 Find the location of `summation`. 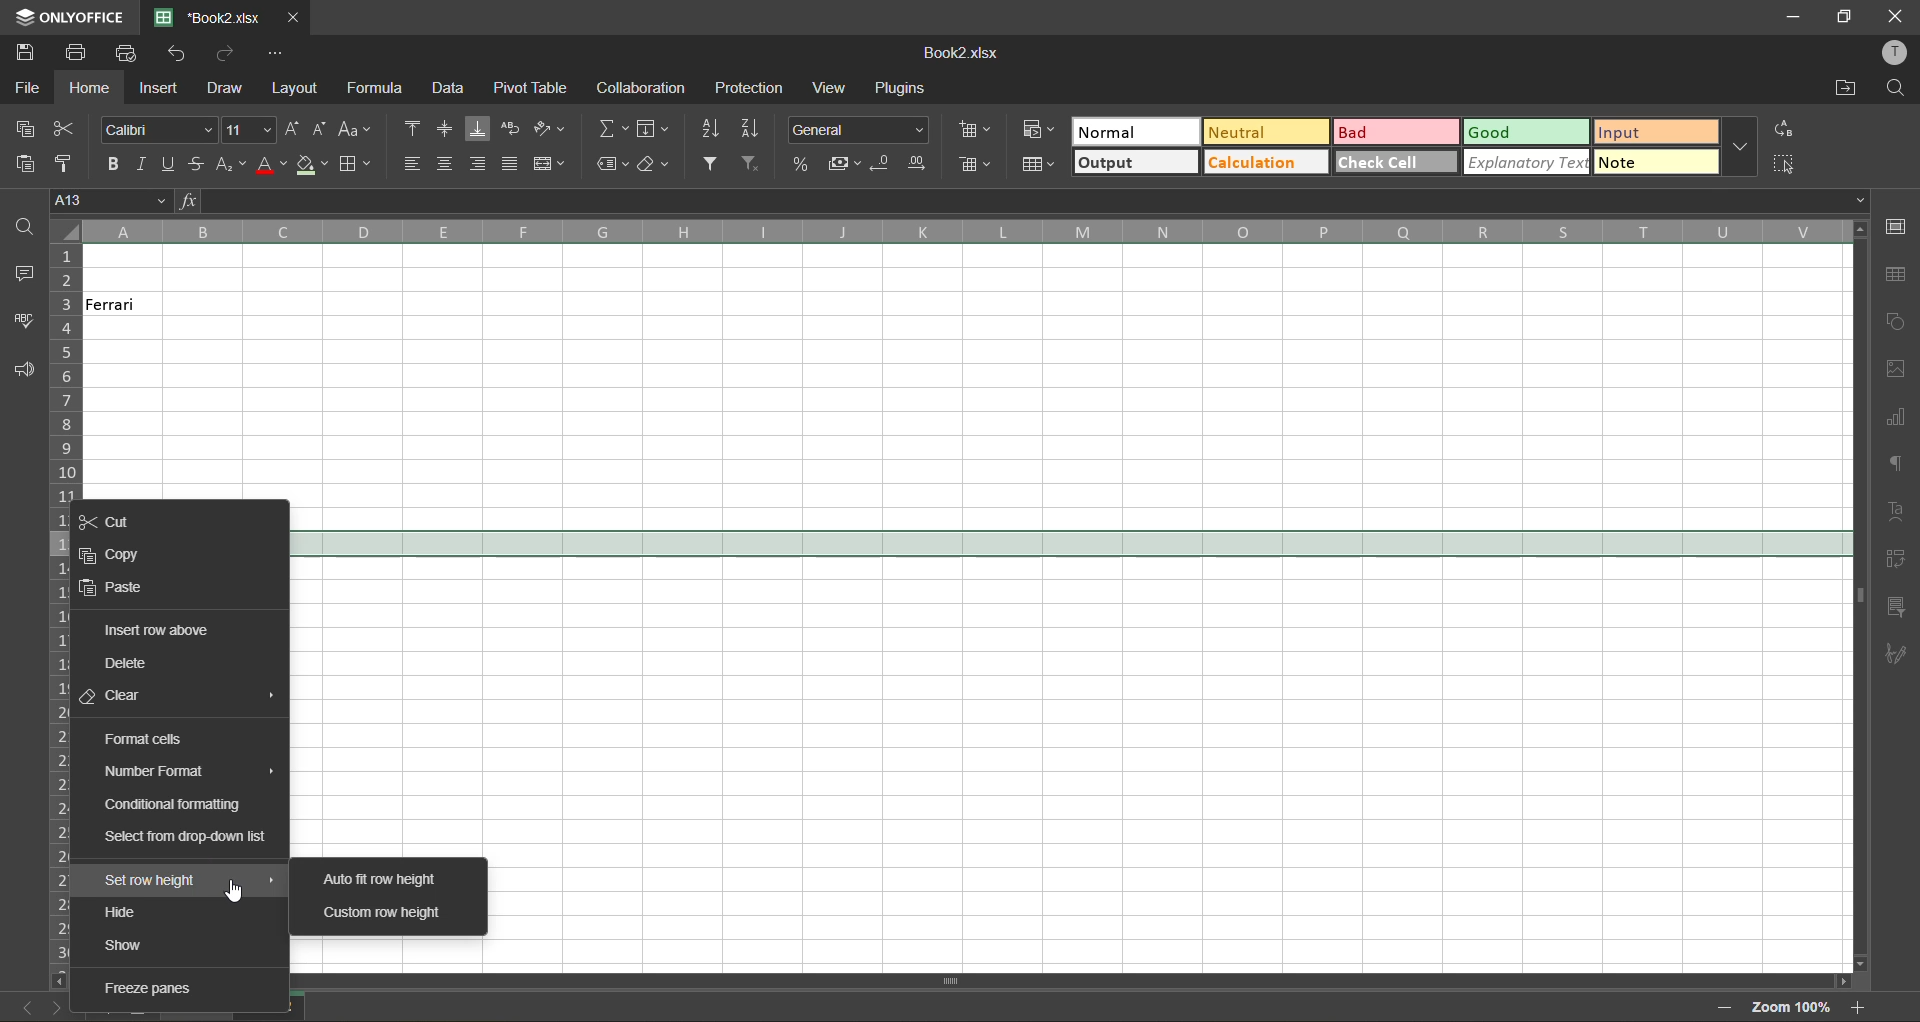

summation is located at coordinates (612, 128).